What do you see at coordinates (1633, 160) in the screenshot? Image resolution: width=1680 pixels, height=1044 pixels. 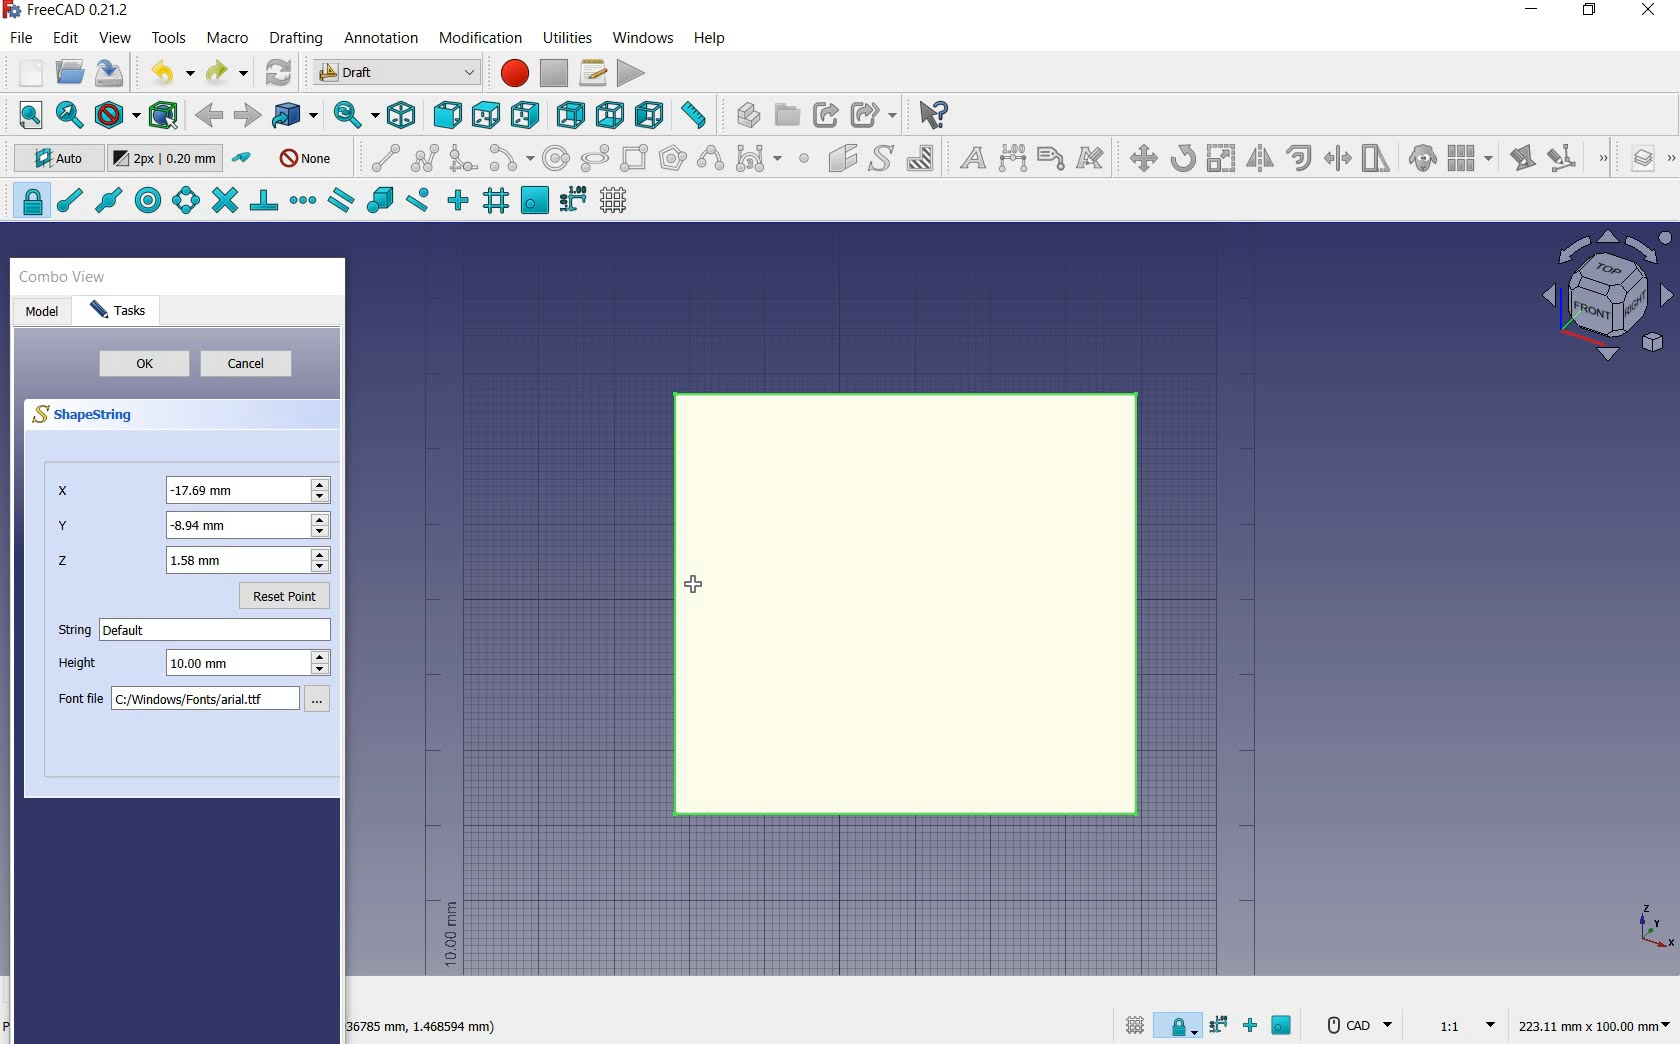 I see `manage layers` at bounding box center [1633, 160].